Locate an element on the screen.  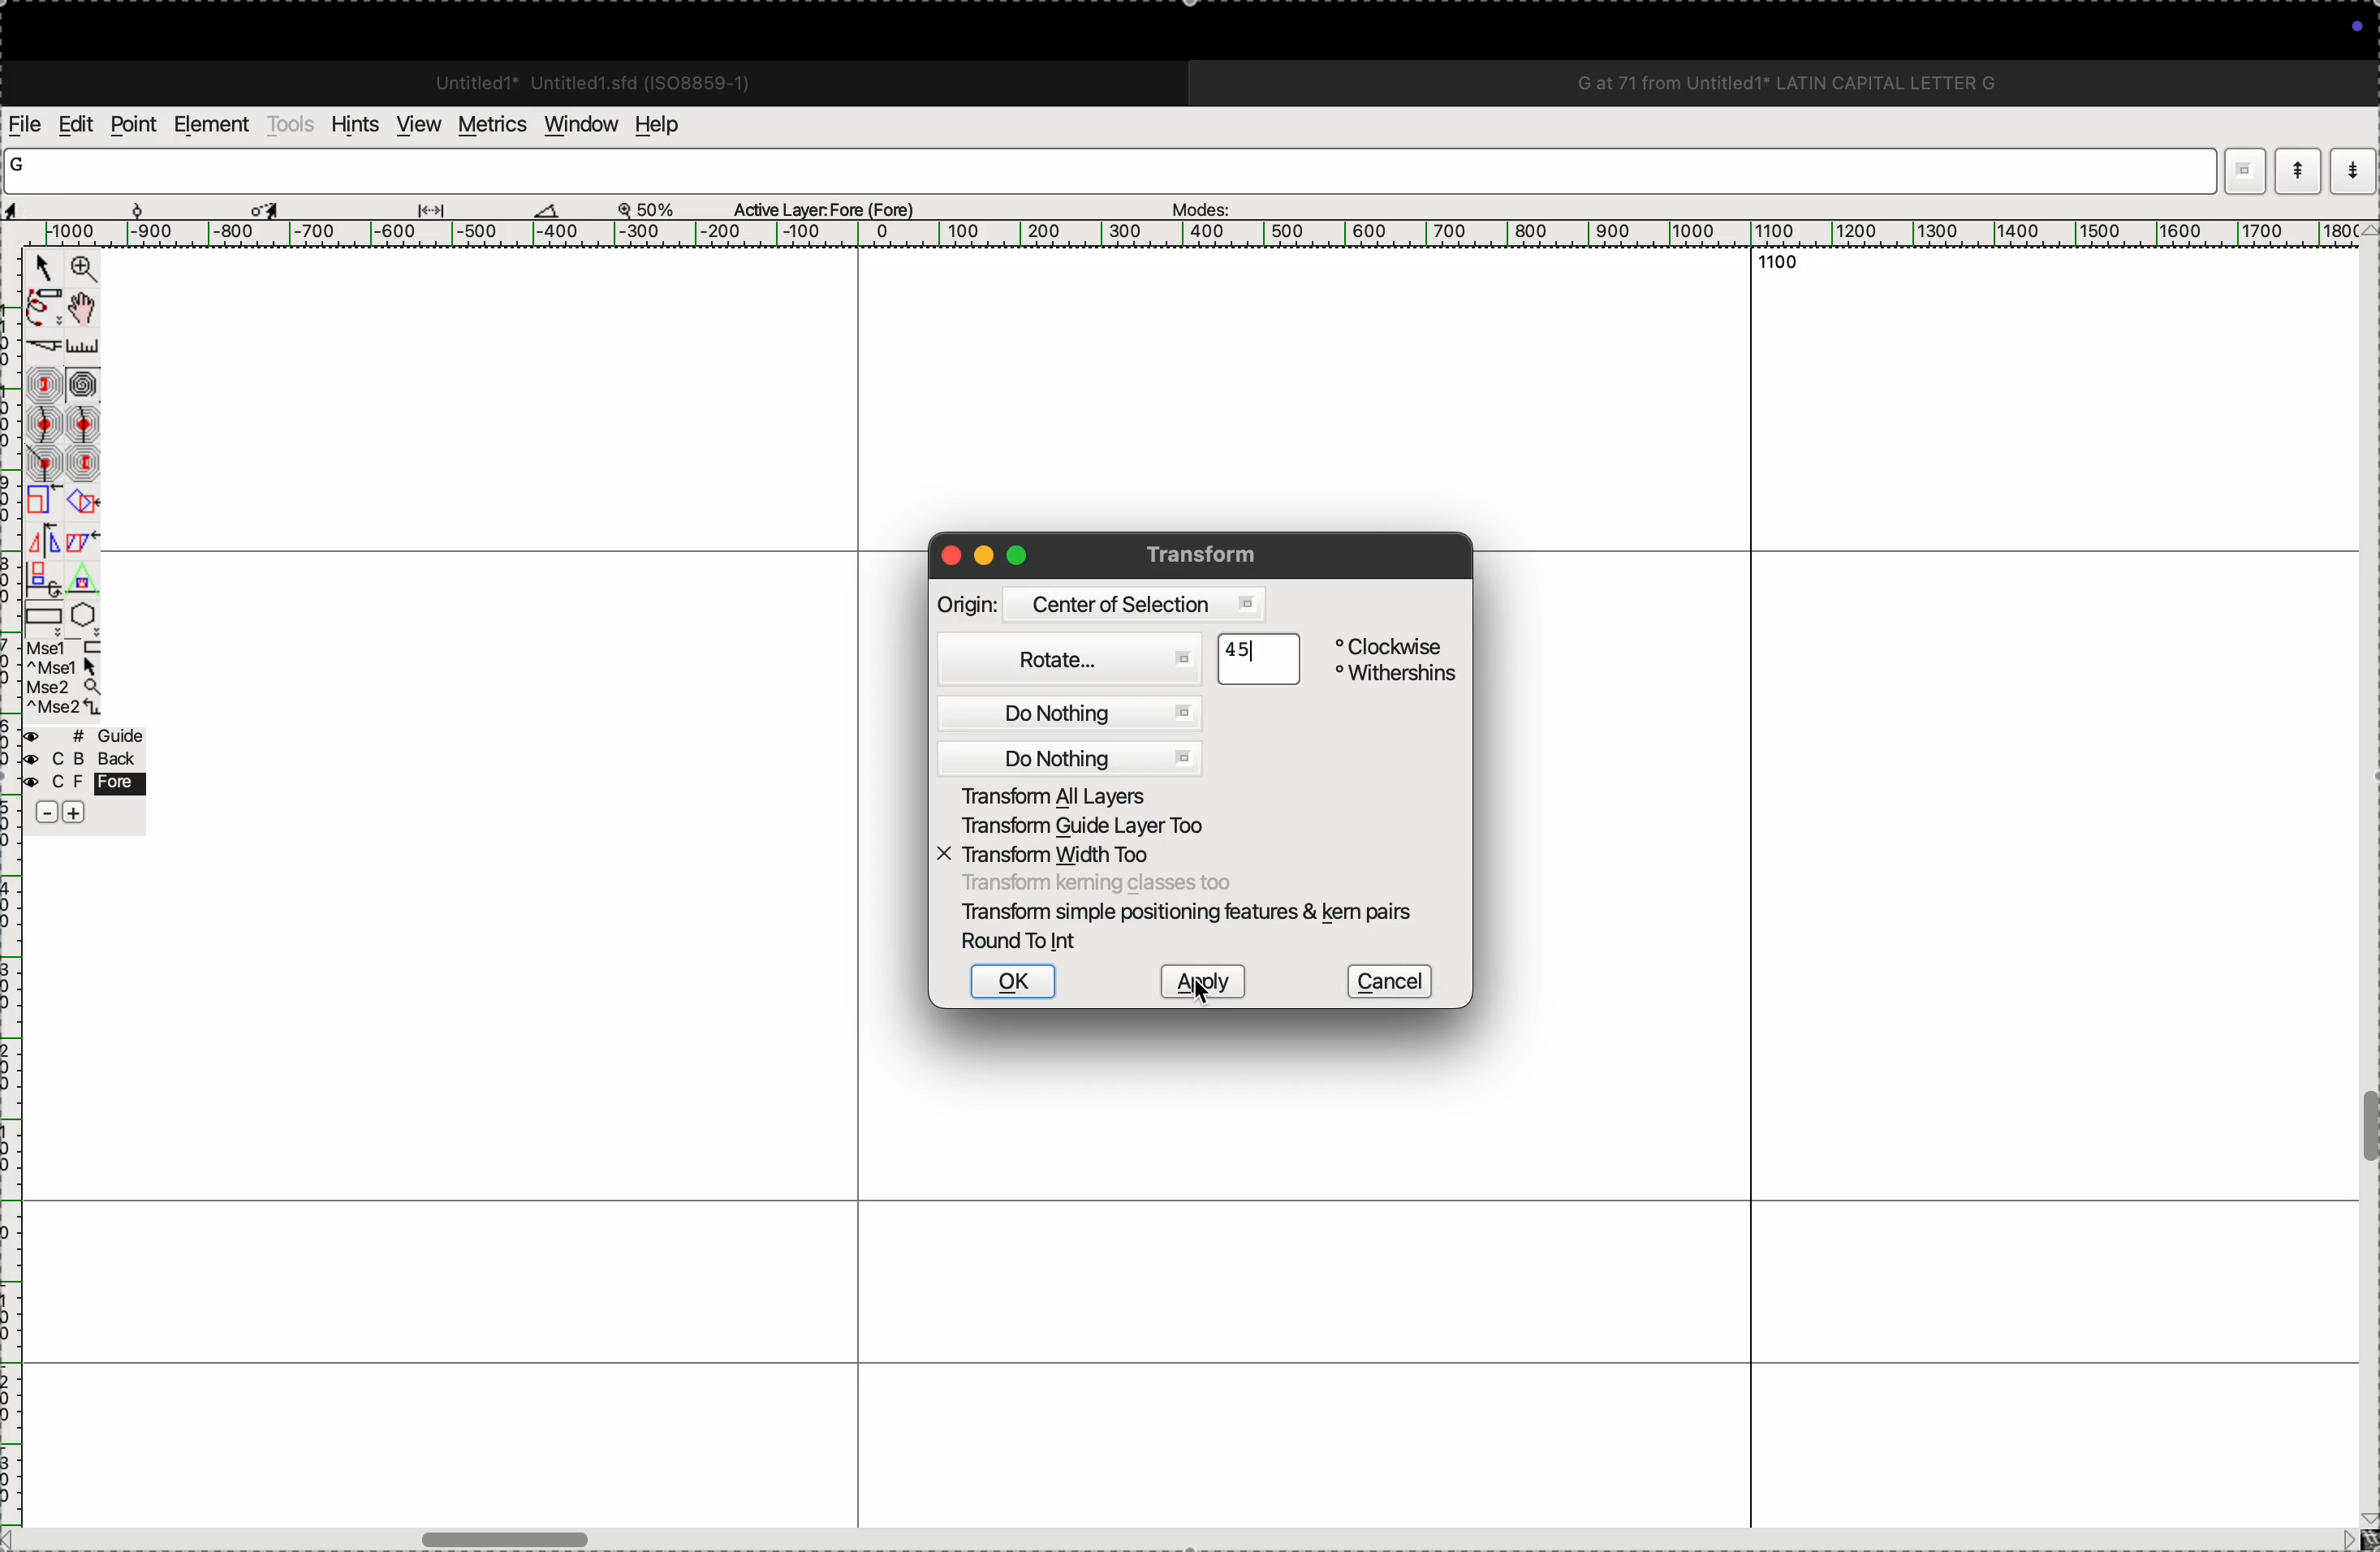
elements is located at coordinates (216, 125).